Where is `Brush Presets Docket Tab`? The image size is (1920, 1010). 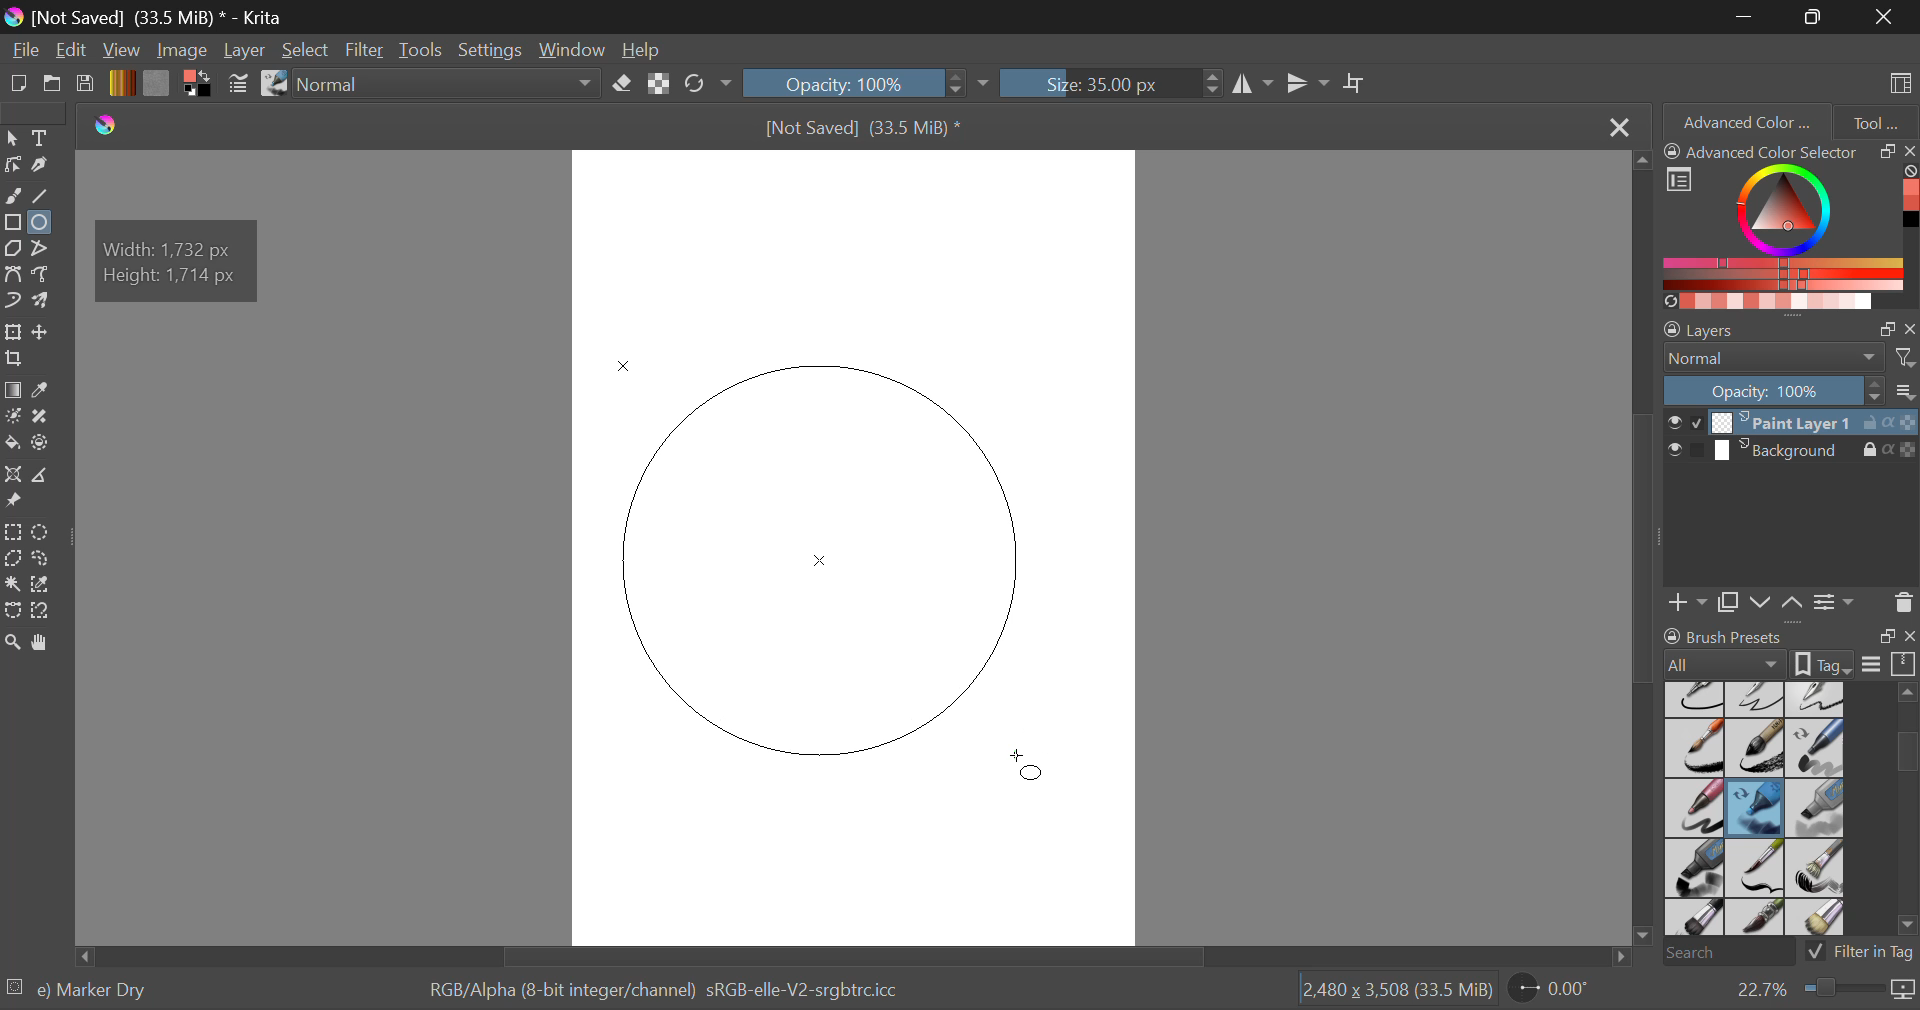 Brush Presets Docket Tab is located at coordinates (1789, 647).